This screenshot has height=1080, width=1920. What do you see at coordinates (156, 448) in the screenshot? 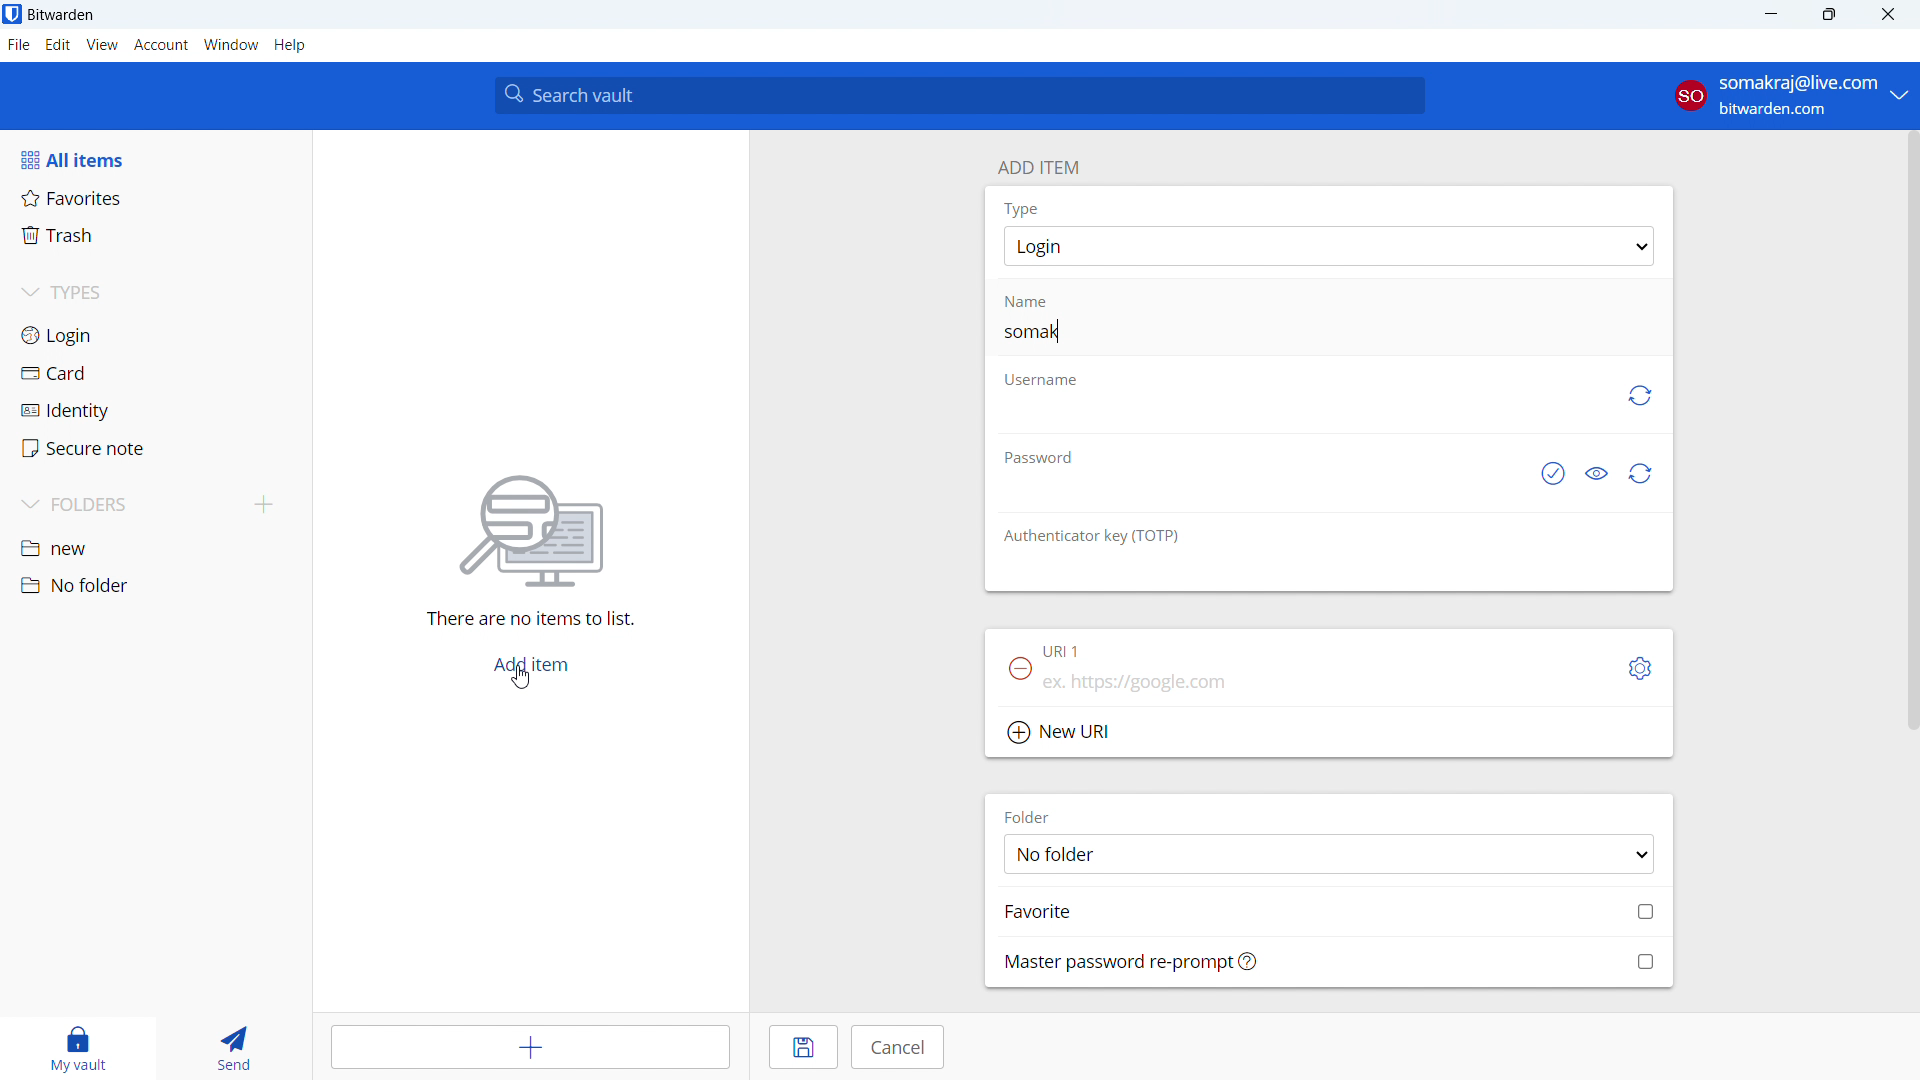
I see `secure note` at bounding box center [156, 448].